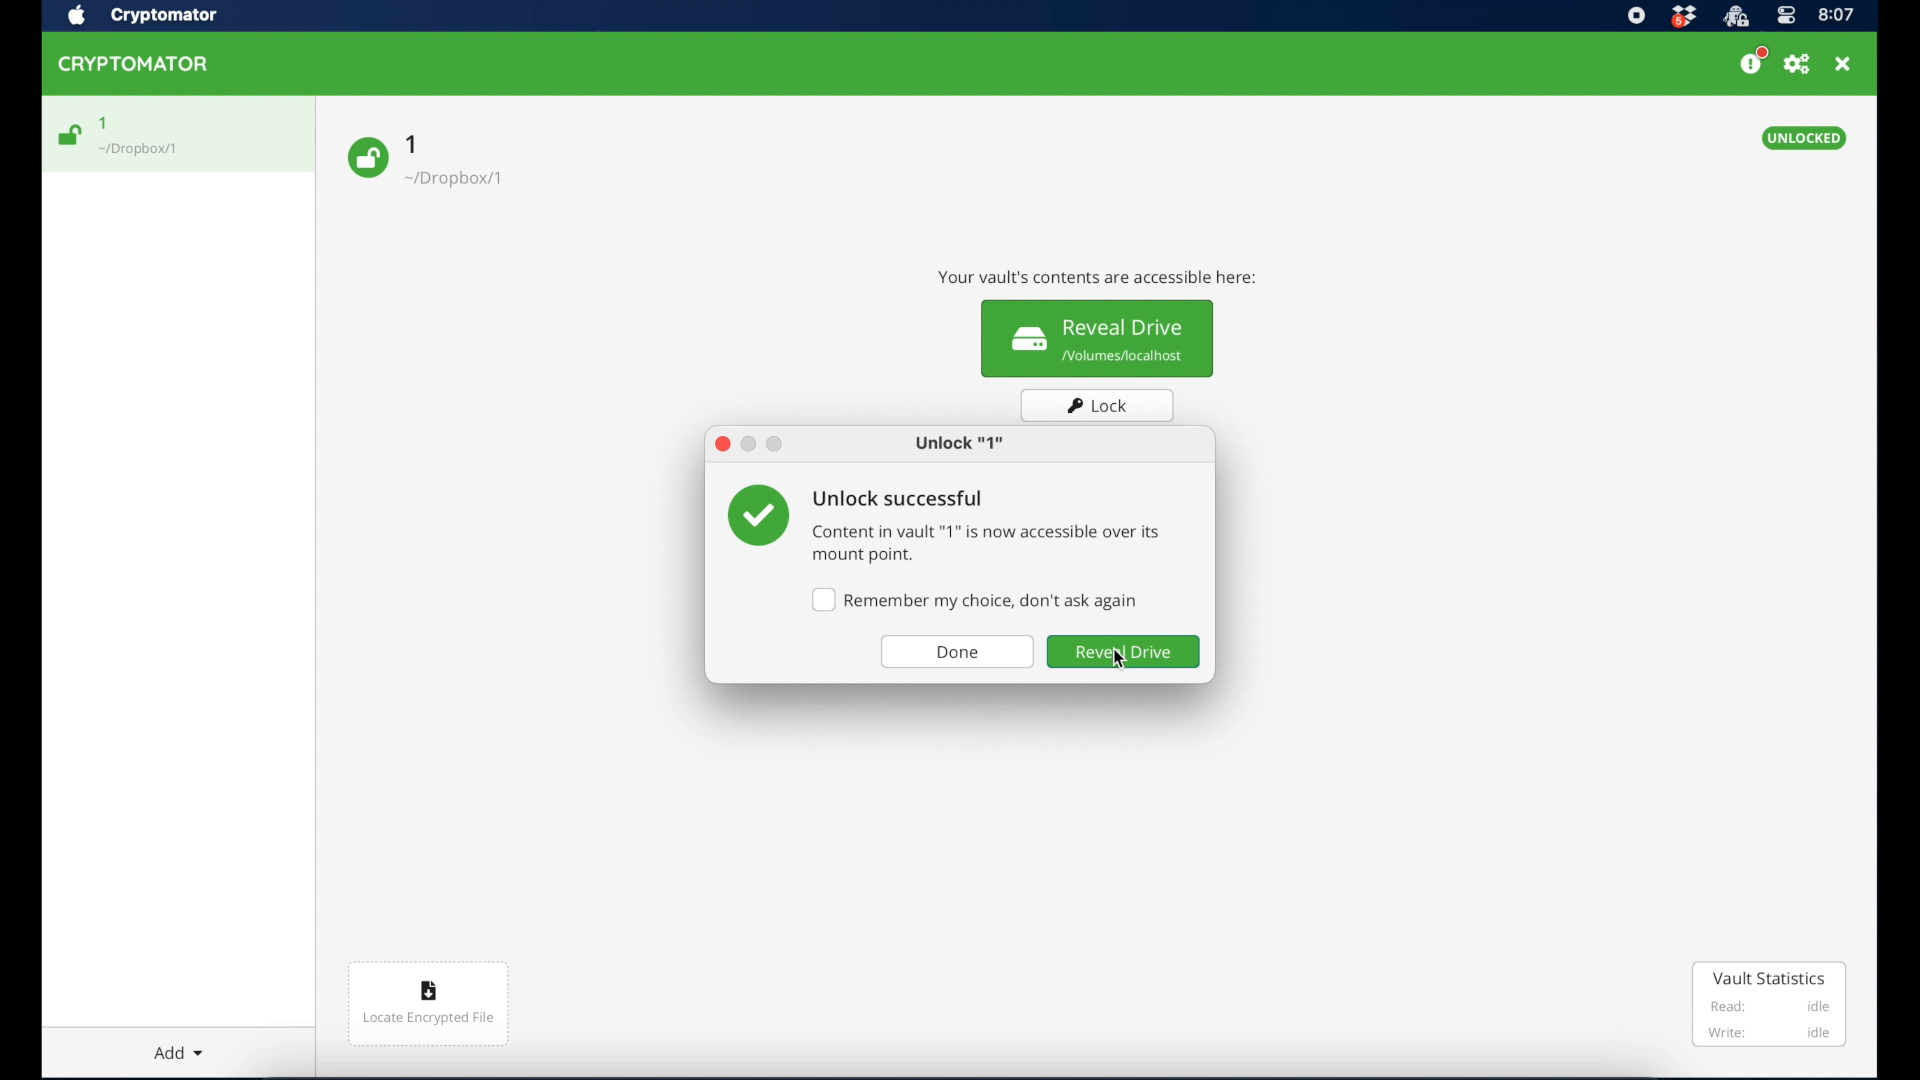 This screenshot has width=1920, height=1080. What do you see at coordinates (71, 135) in the screenshot?
I see `unlocked icon` at bounding box center [71, 135].